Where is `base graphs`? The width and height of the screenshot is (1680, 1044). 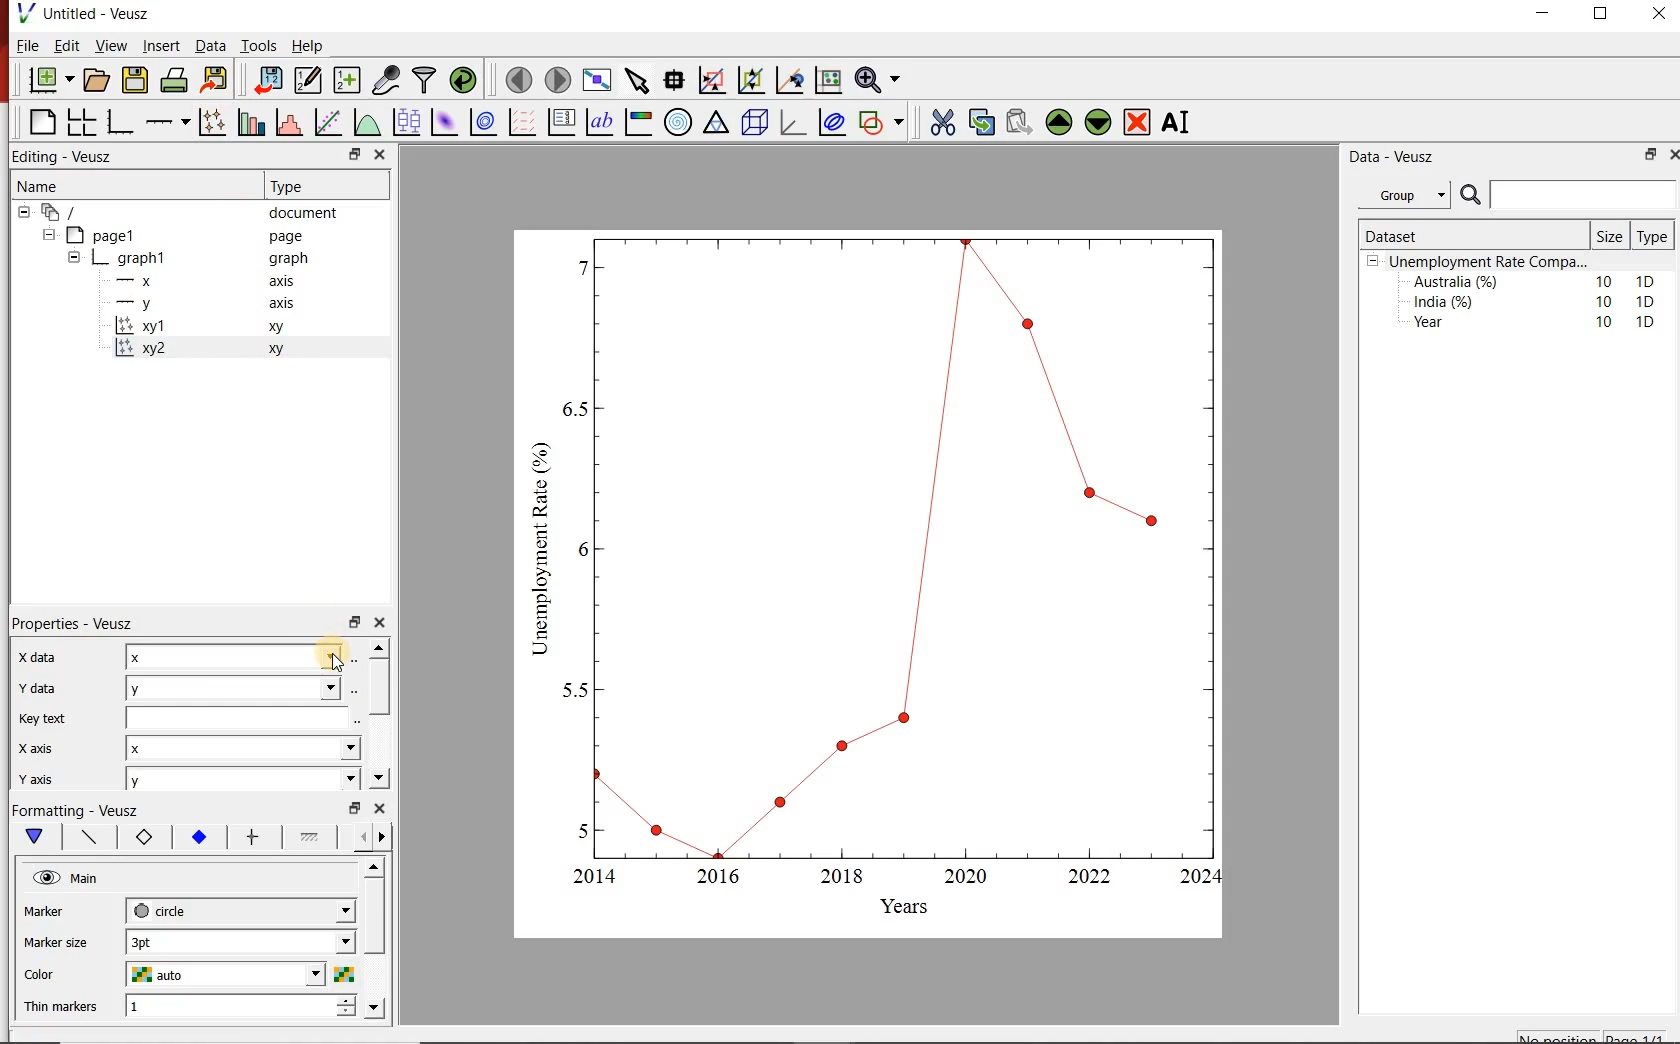
base graphs is located at coordinates (121, 122).